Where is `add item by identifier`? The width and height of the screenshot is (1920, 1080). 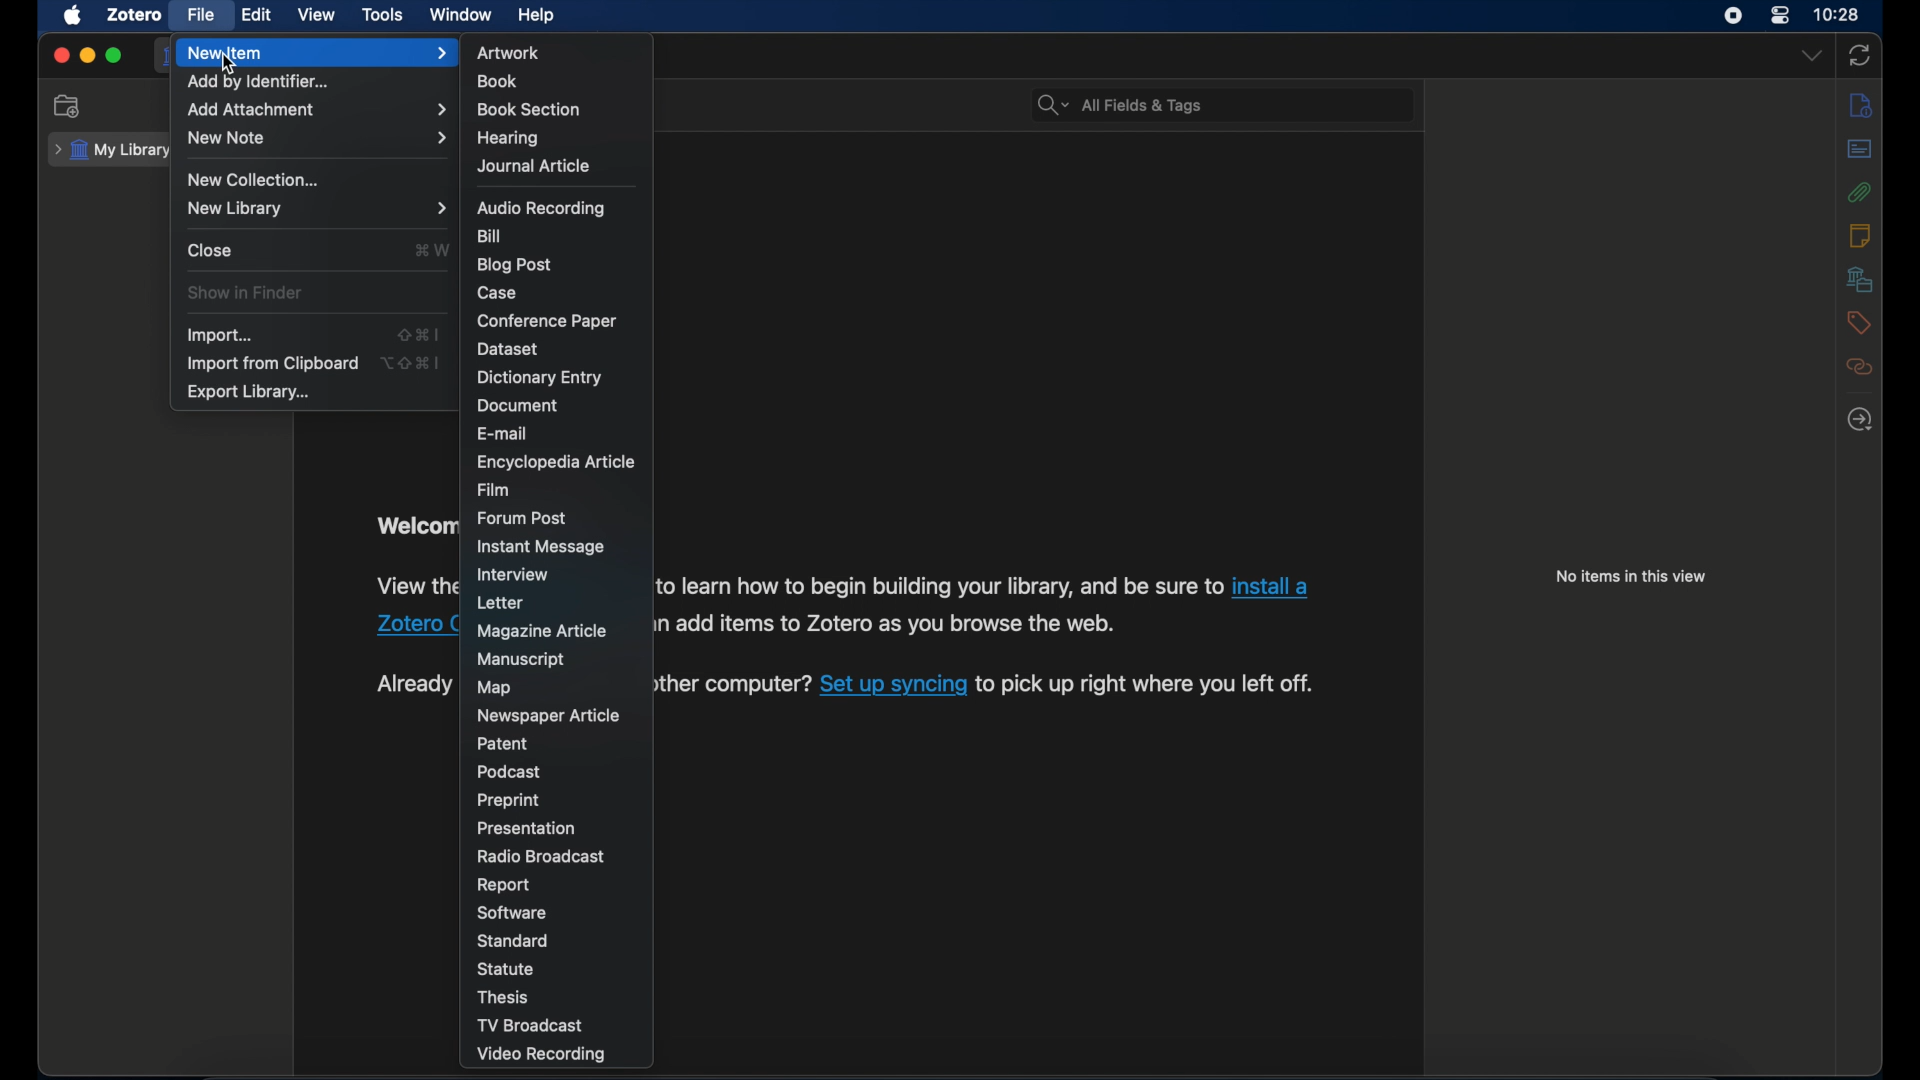 add item by identifier is located at coordinates (260, 83).